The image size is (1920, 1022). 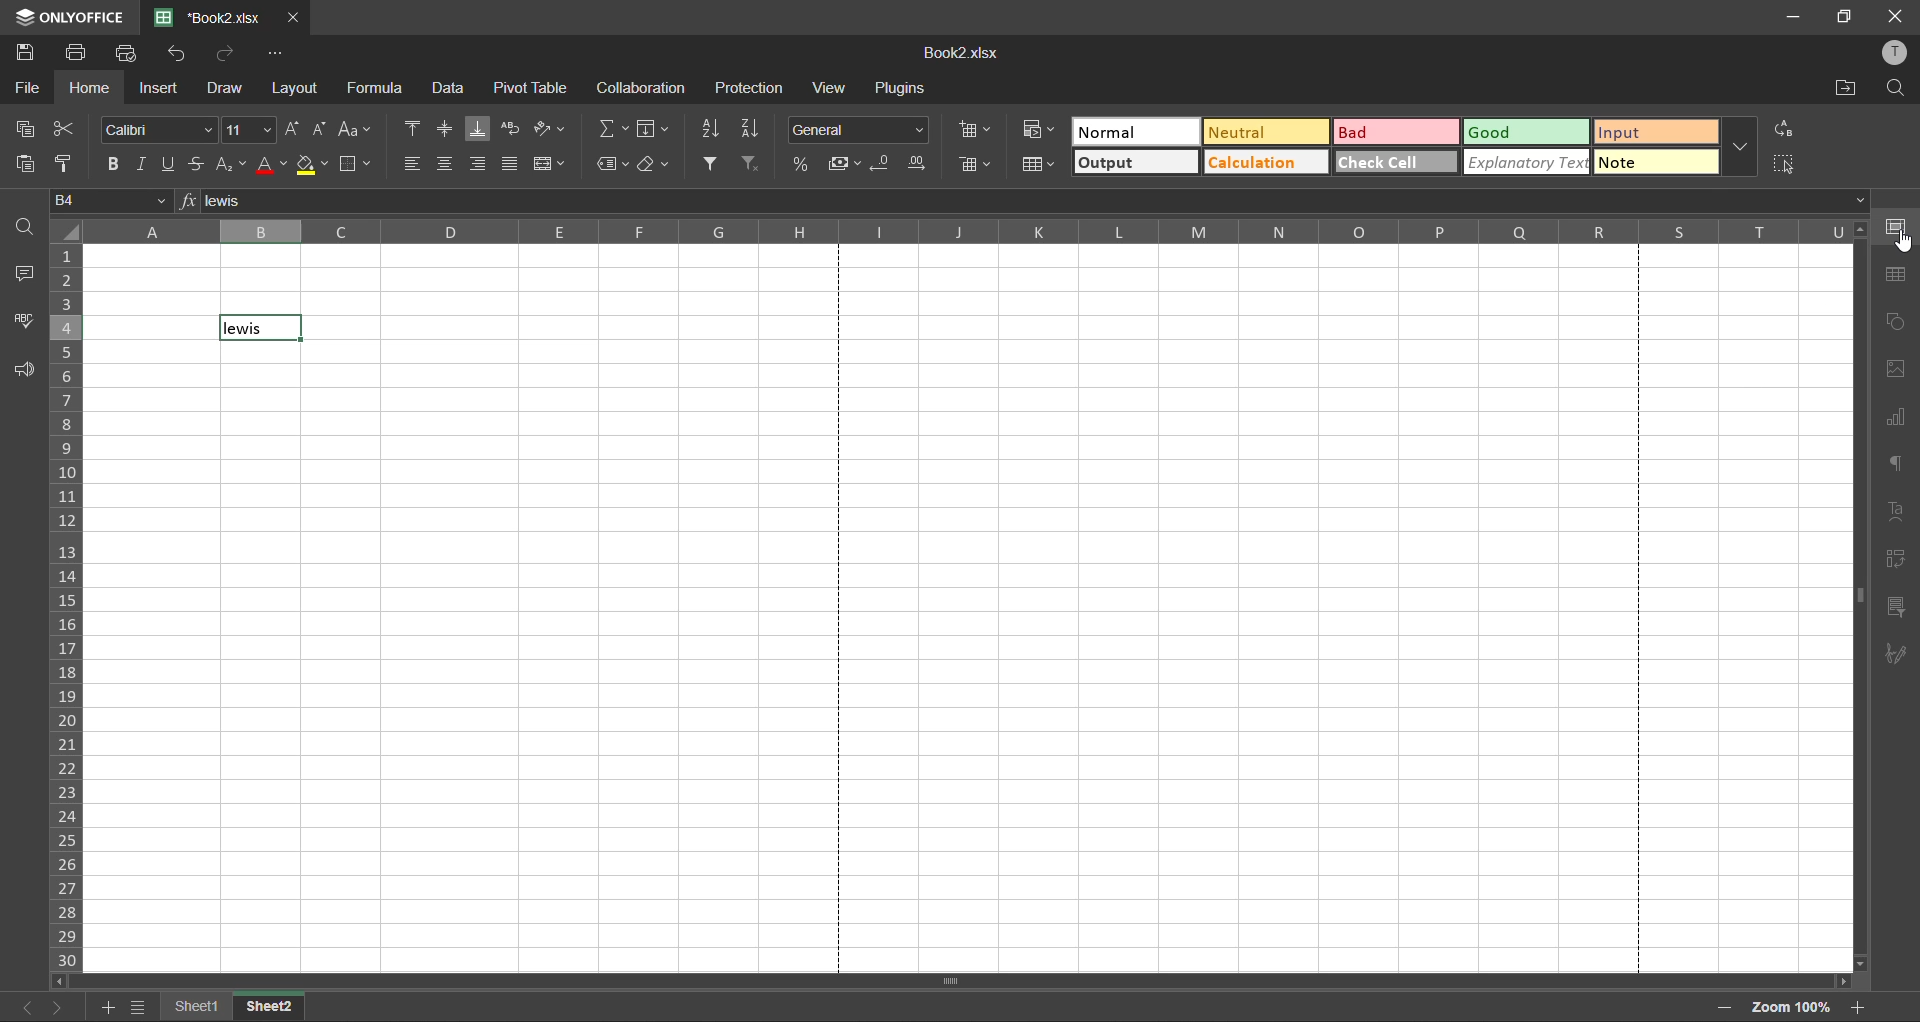 What do you see at coordinates (1036, 164) in the screenshot?
I see `format as table` at bounding box center [1036, 164].